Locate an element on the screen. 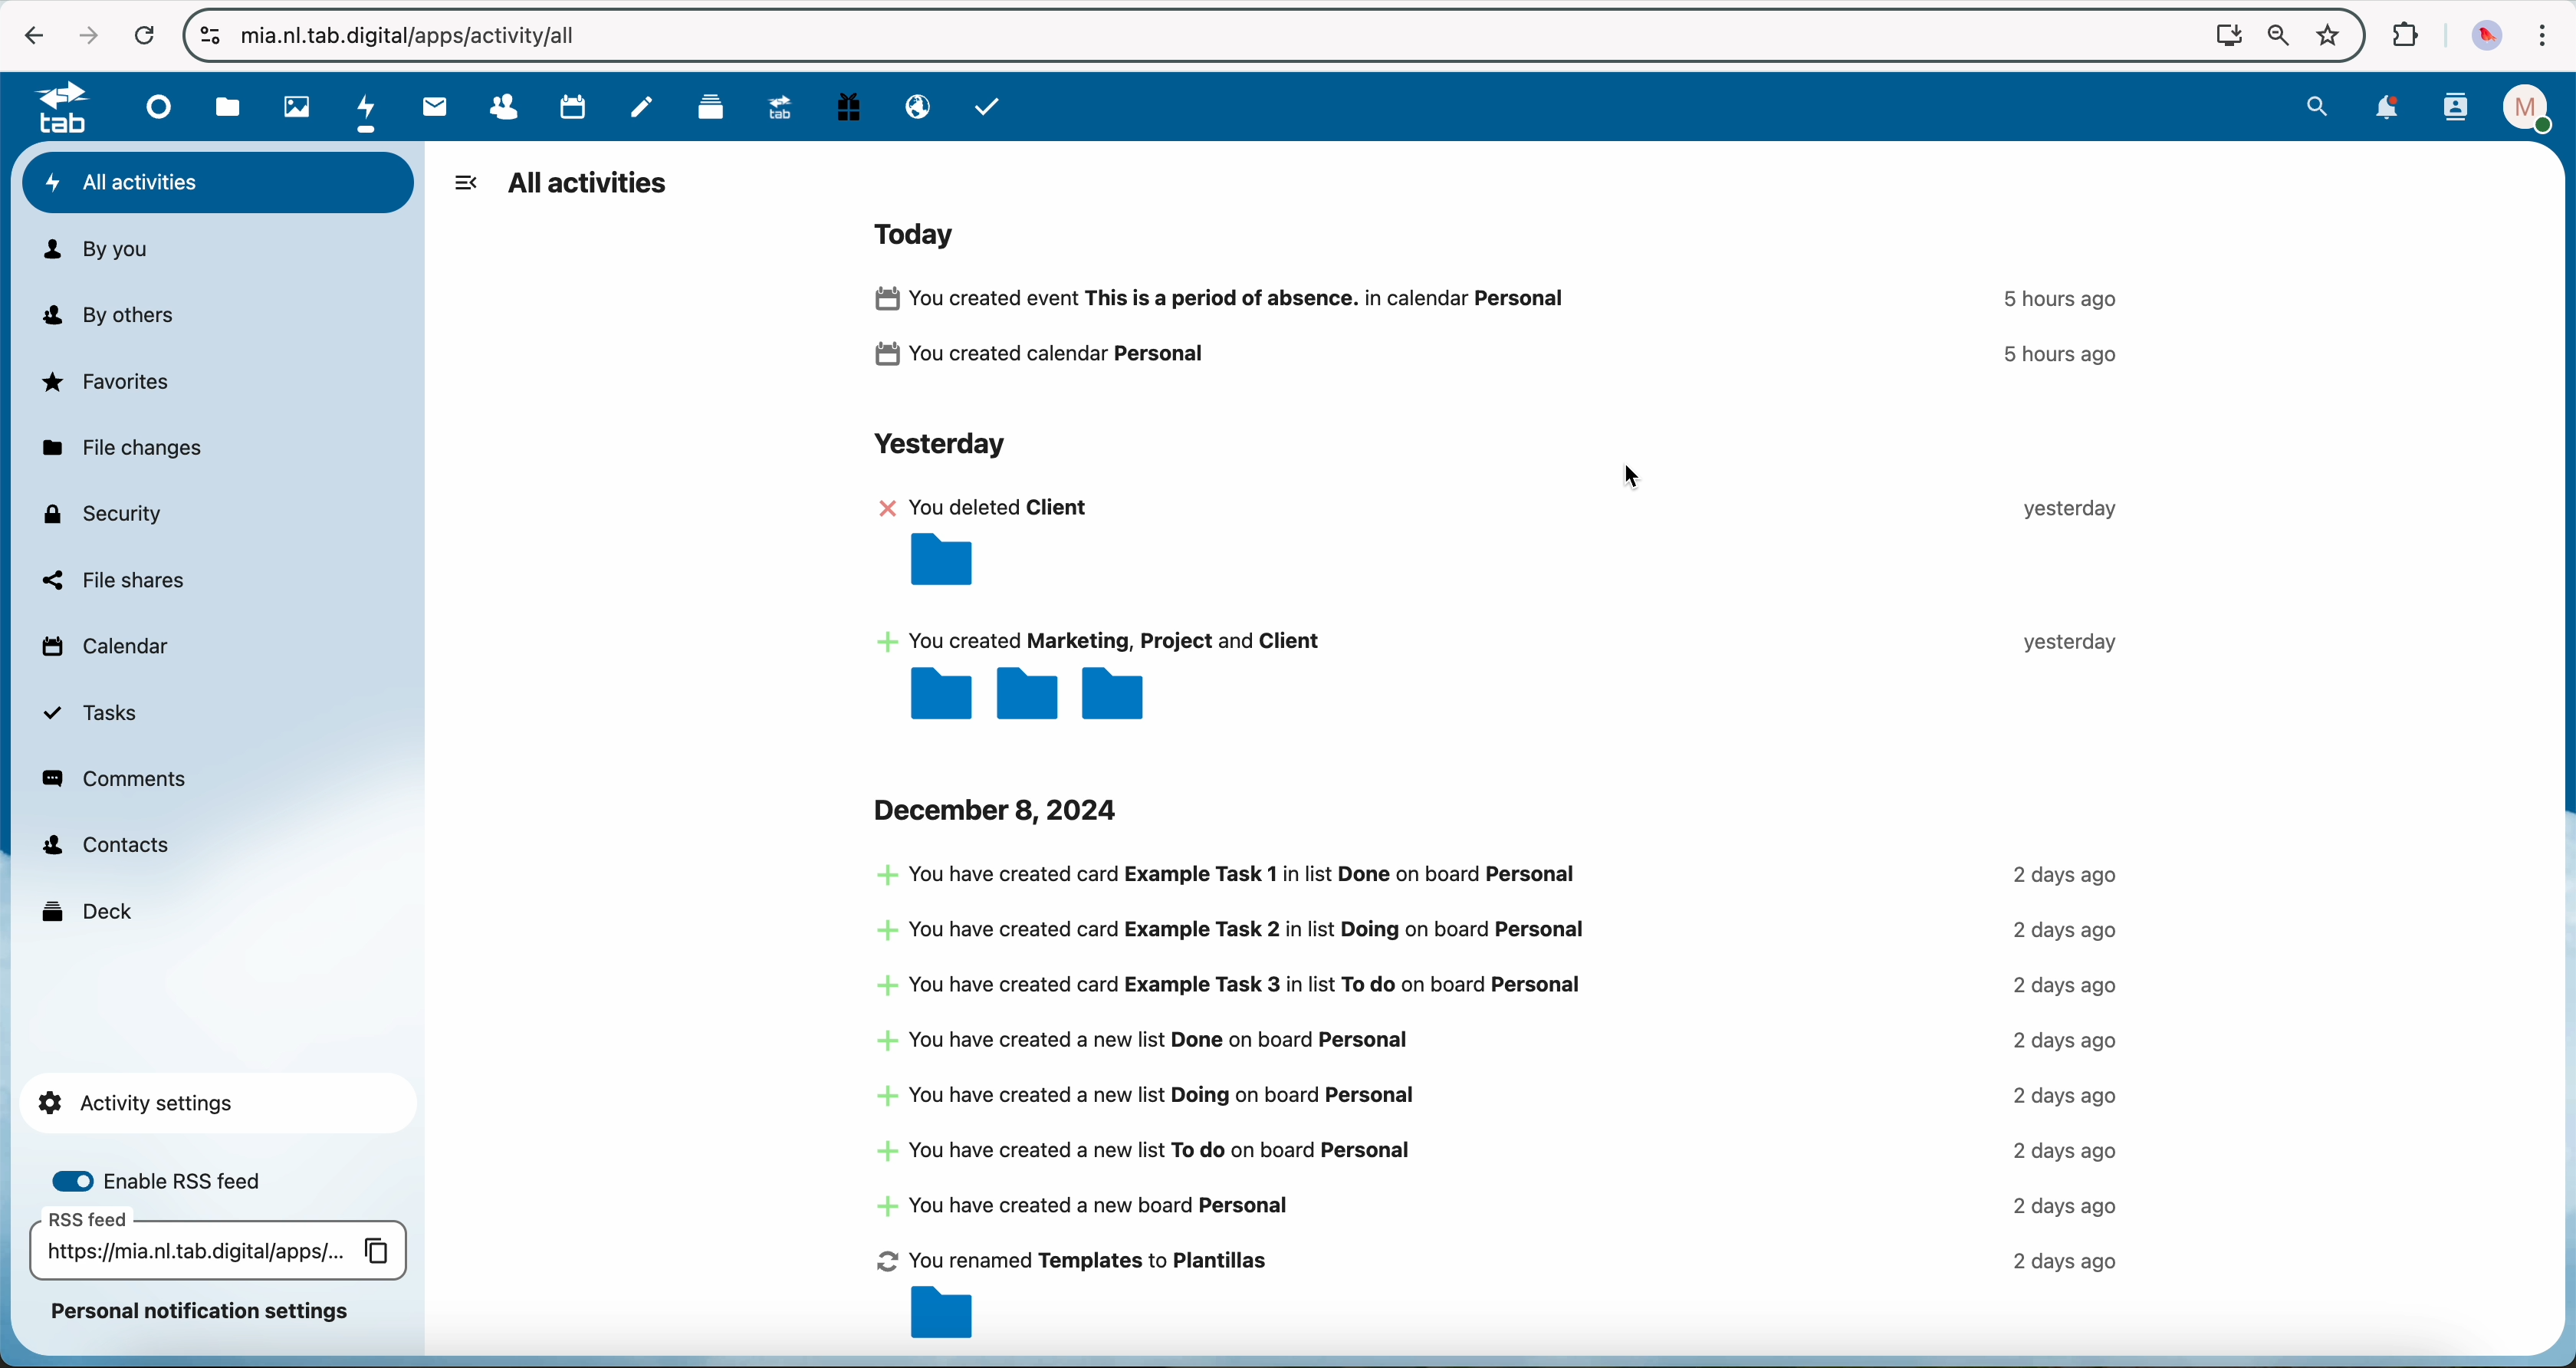 The width and height of the screenshot is (2576, 1368). zoom out is located at coordinates (2276, 38).